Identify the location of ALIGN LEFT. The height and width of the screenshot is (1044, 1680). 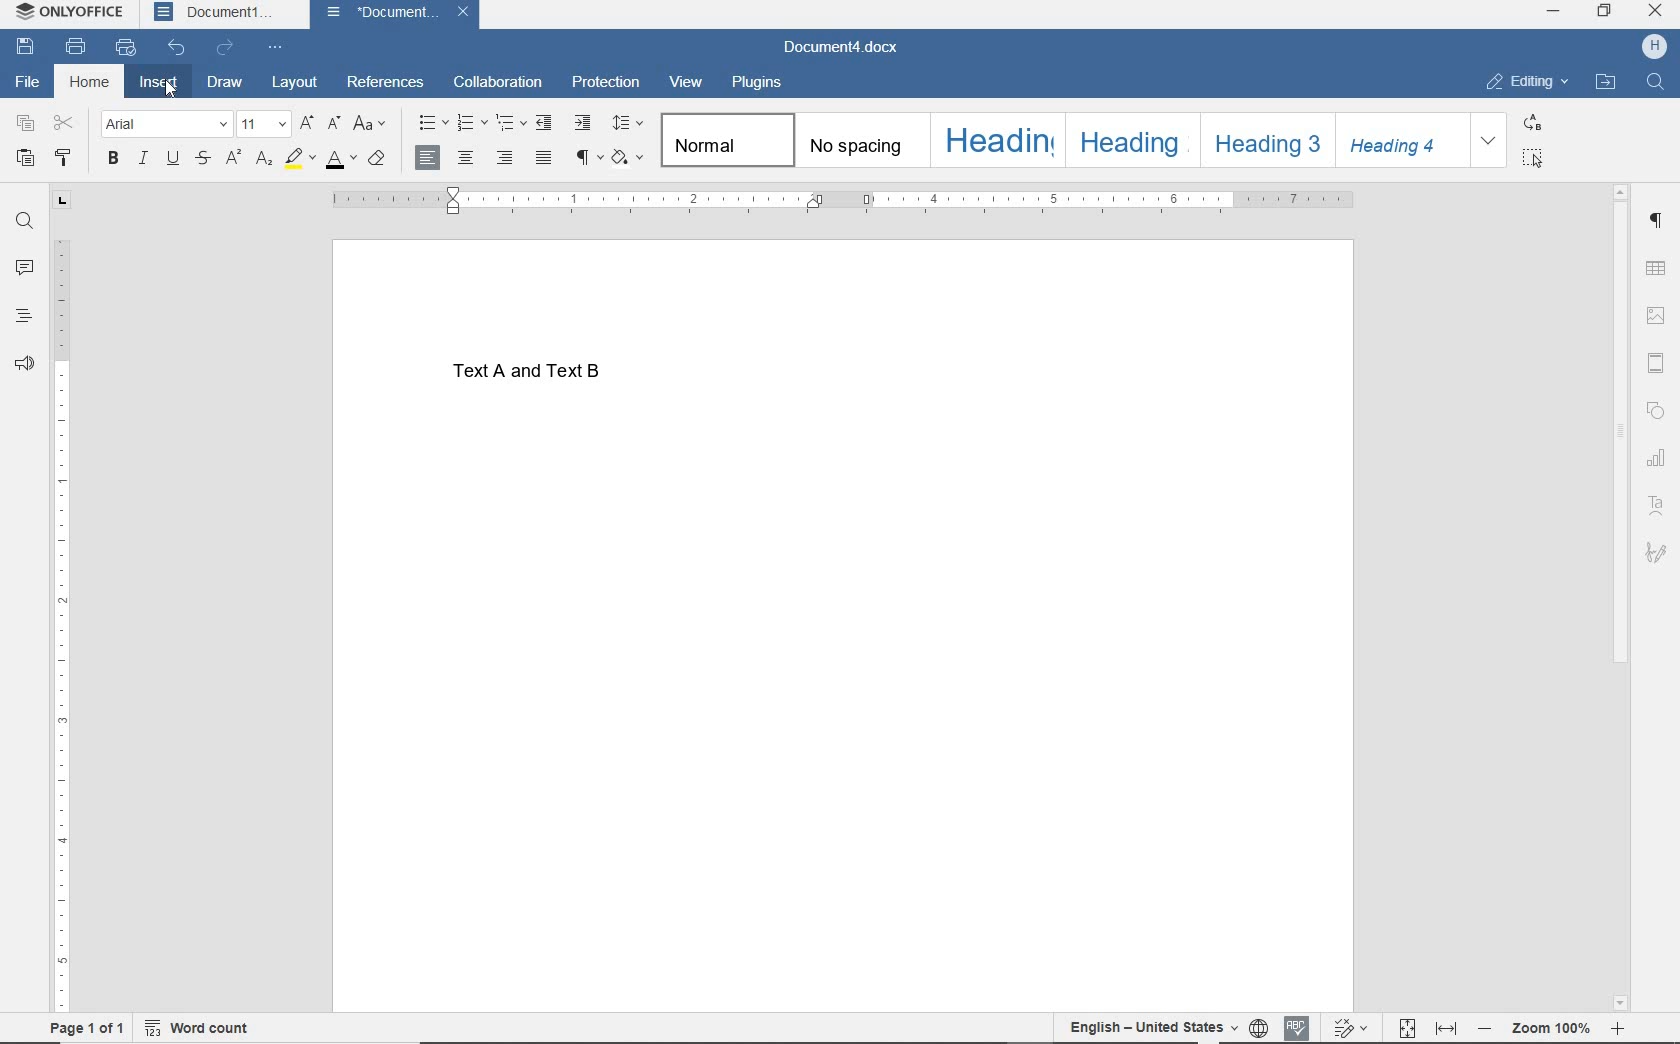
(428, 157).